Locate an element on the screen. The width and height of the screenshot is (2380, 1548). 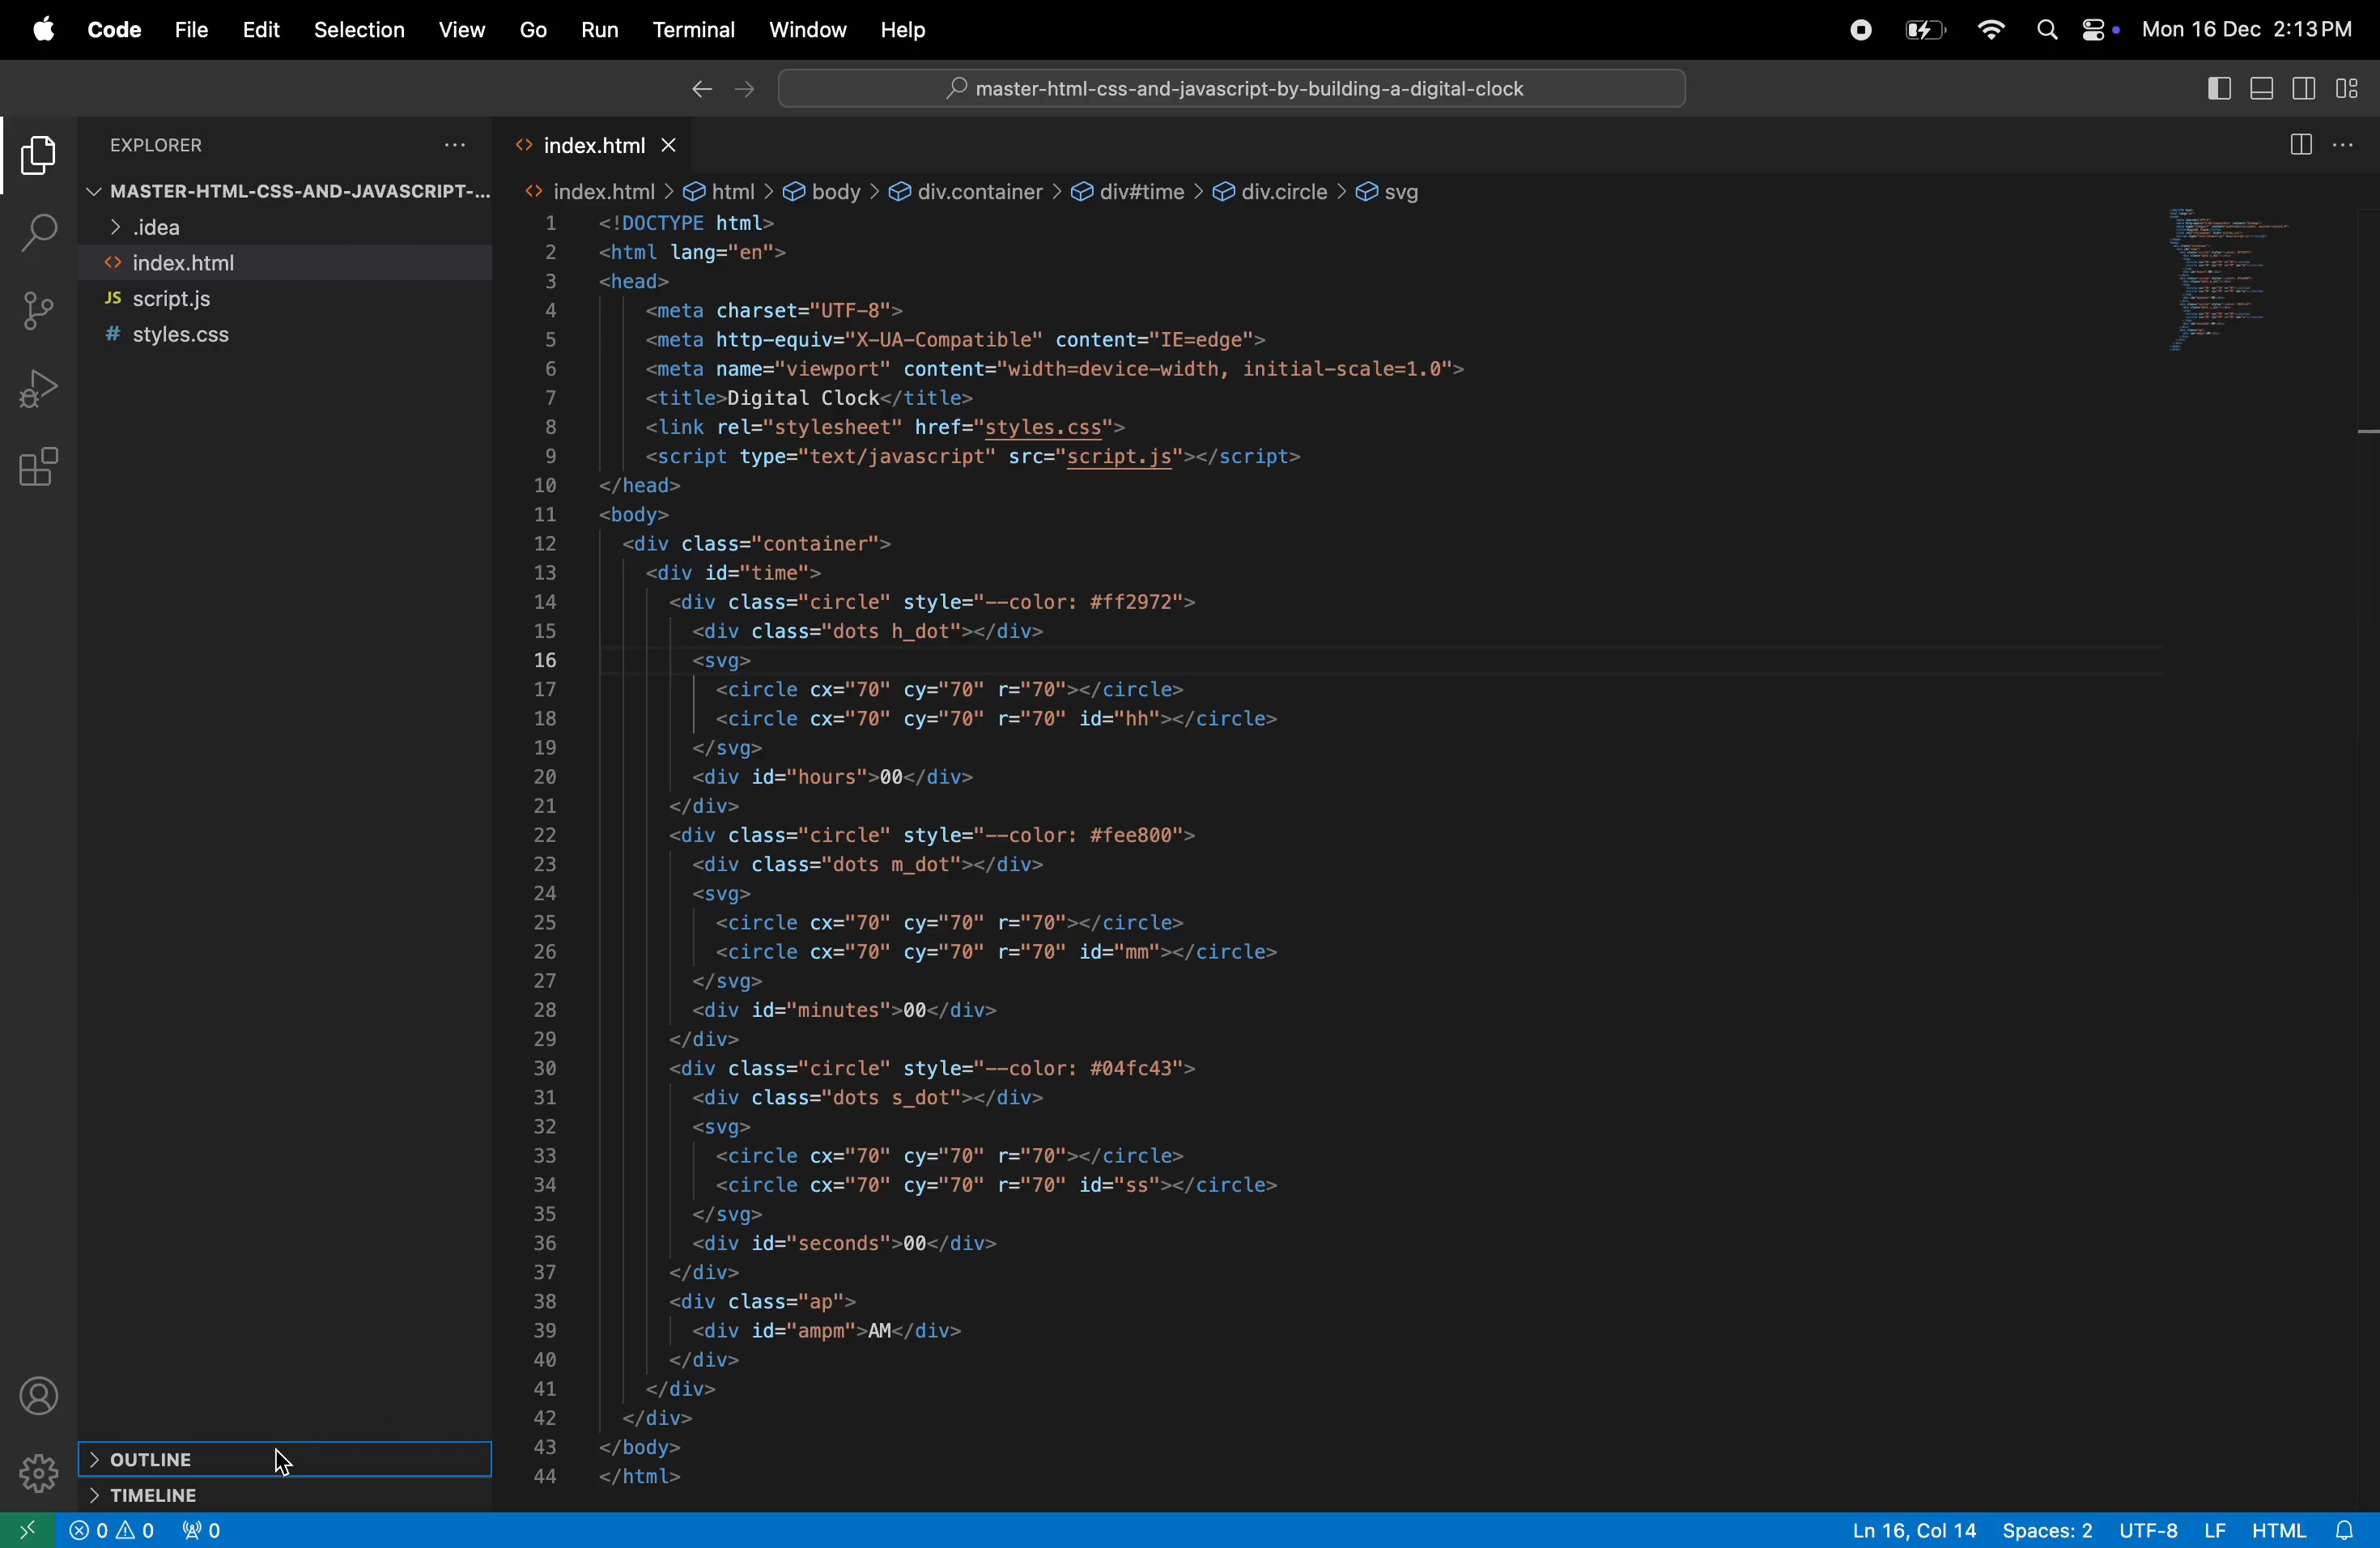
time line is located at coordinates (231, 1493).